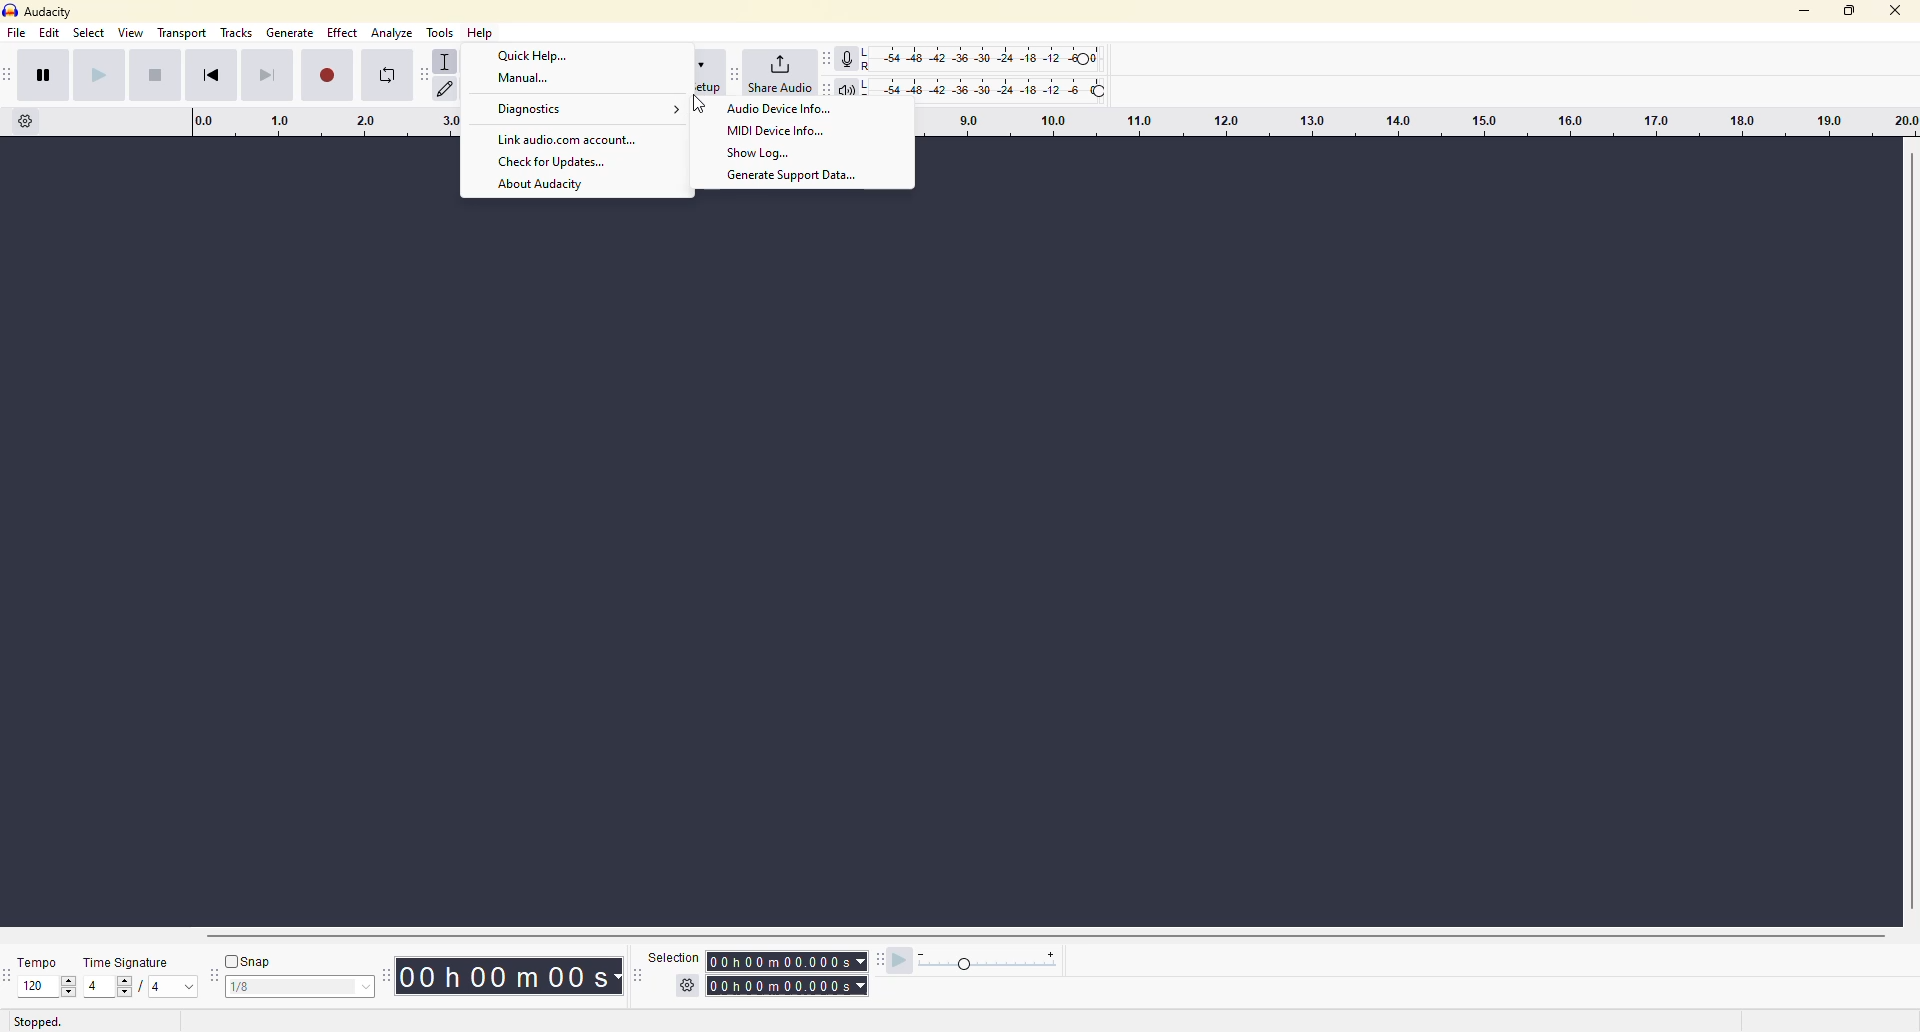 This screenshot has width=1920, height=1032. Describe the element at coordinates (588, 111) in the screenshot. I see `Diagnostics ` at that location.